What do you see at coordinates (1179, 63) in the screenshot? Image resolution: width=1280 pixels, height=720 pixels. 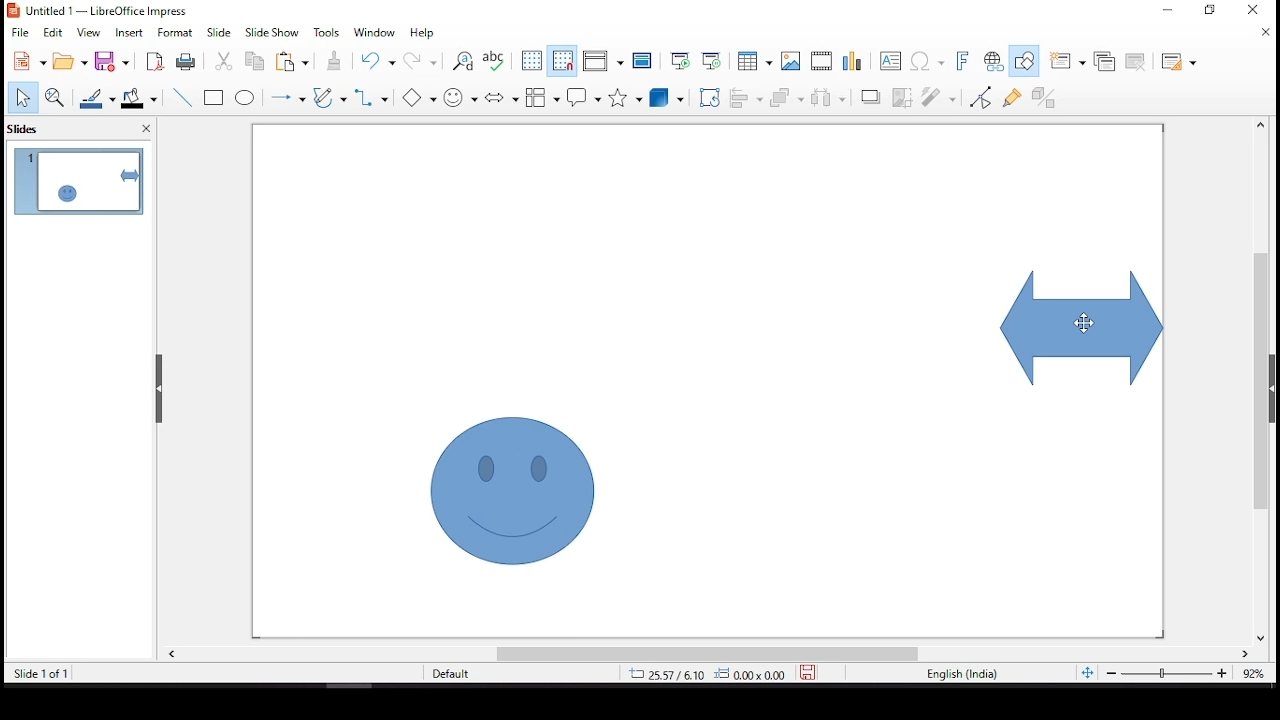 I see `slide layout` at bounding box center [1179, 63].